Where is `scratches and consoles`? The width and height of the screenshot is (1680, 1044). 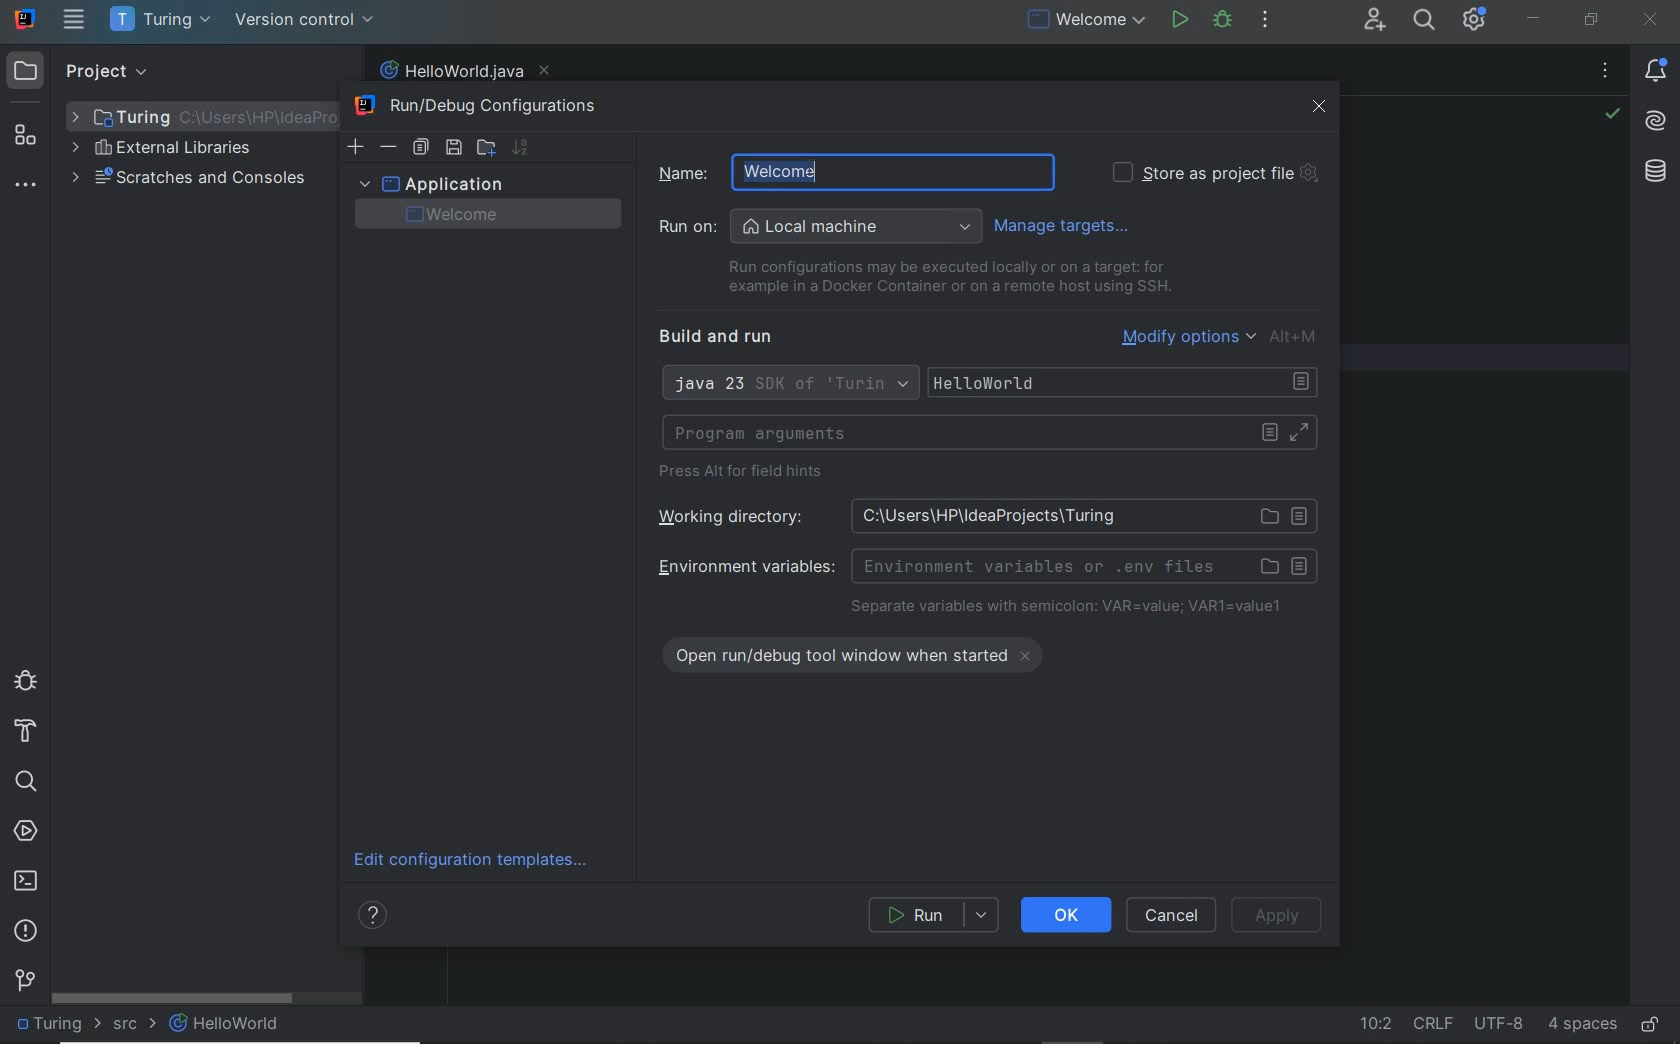 scratches and consoles is located at coordinates (189, 180).